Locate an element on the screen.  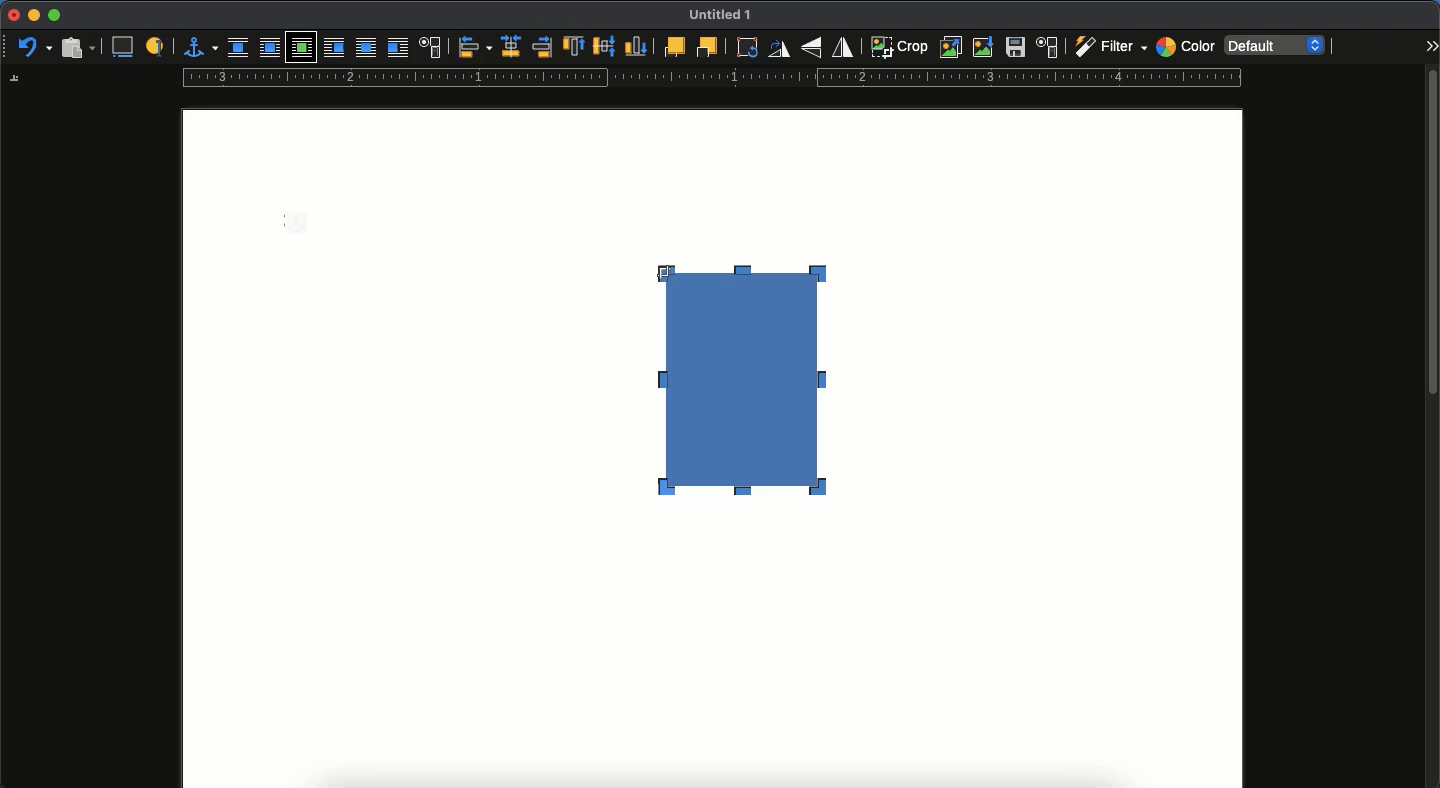
before is located at coordinates (333, 49).